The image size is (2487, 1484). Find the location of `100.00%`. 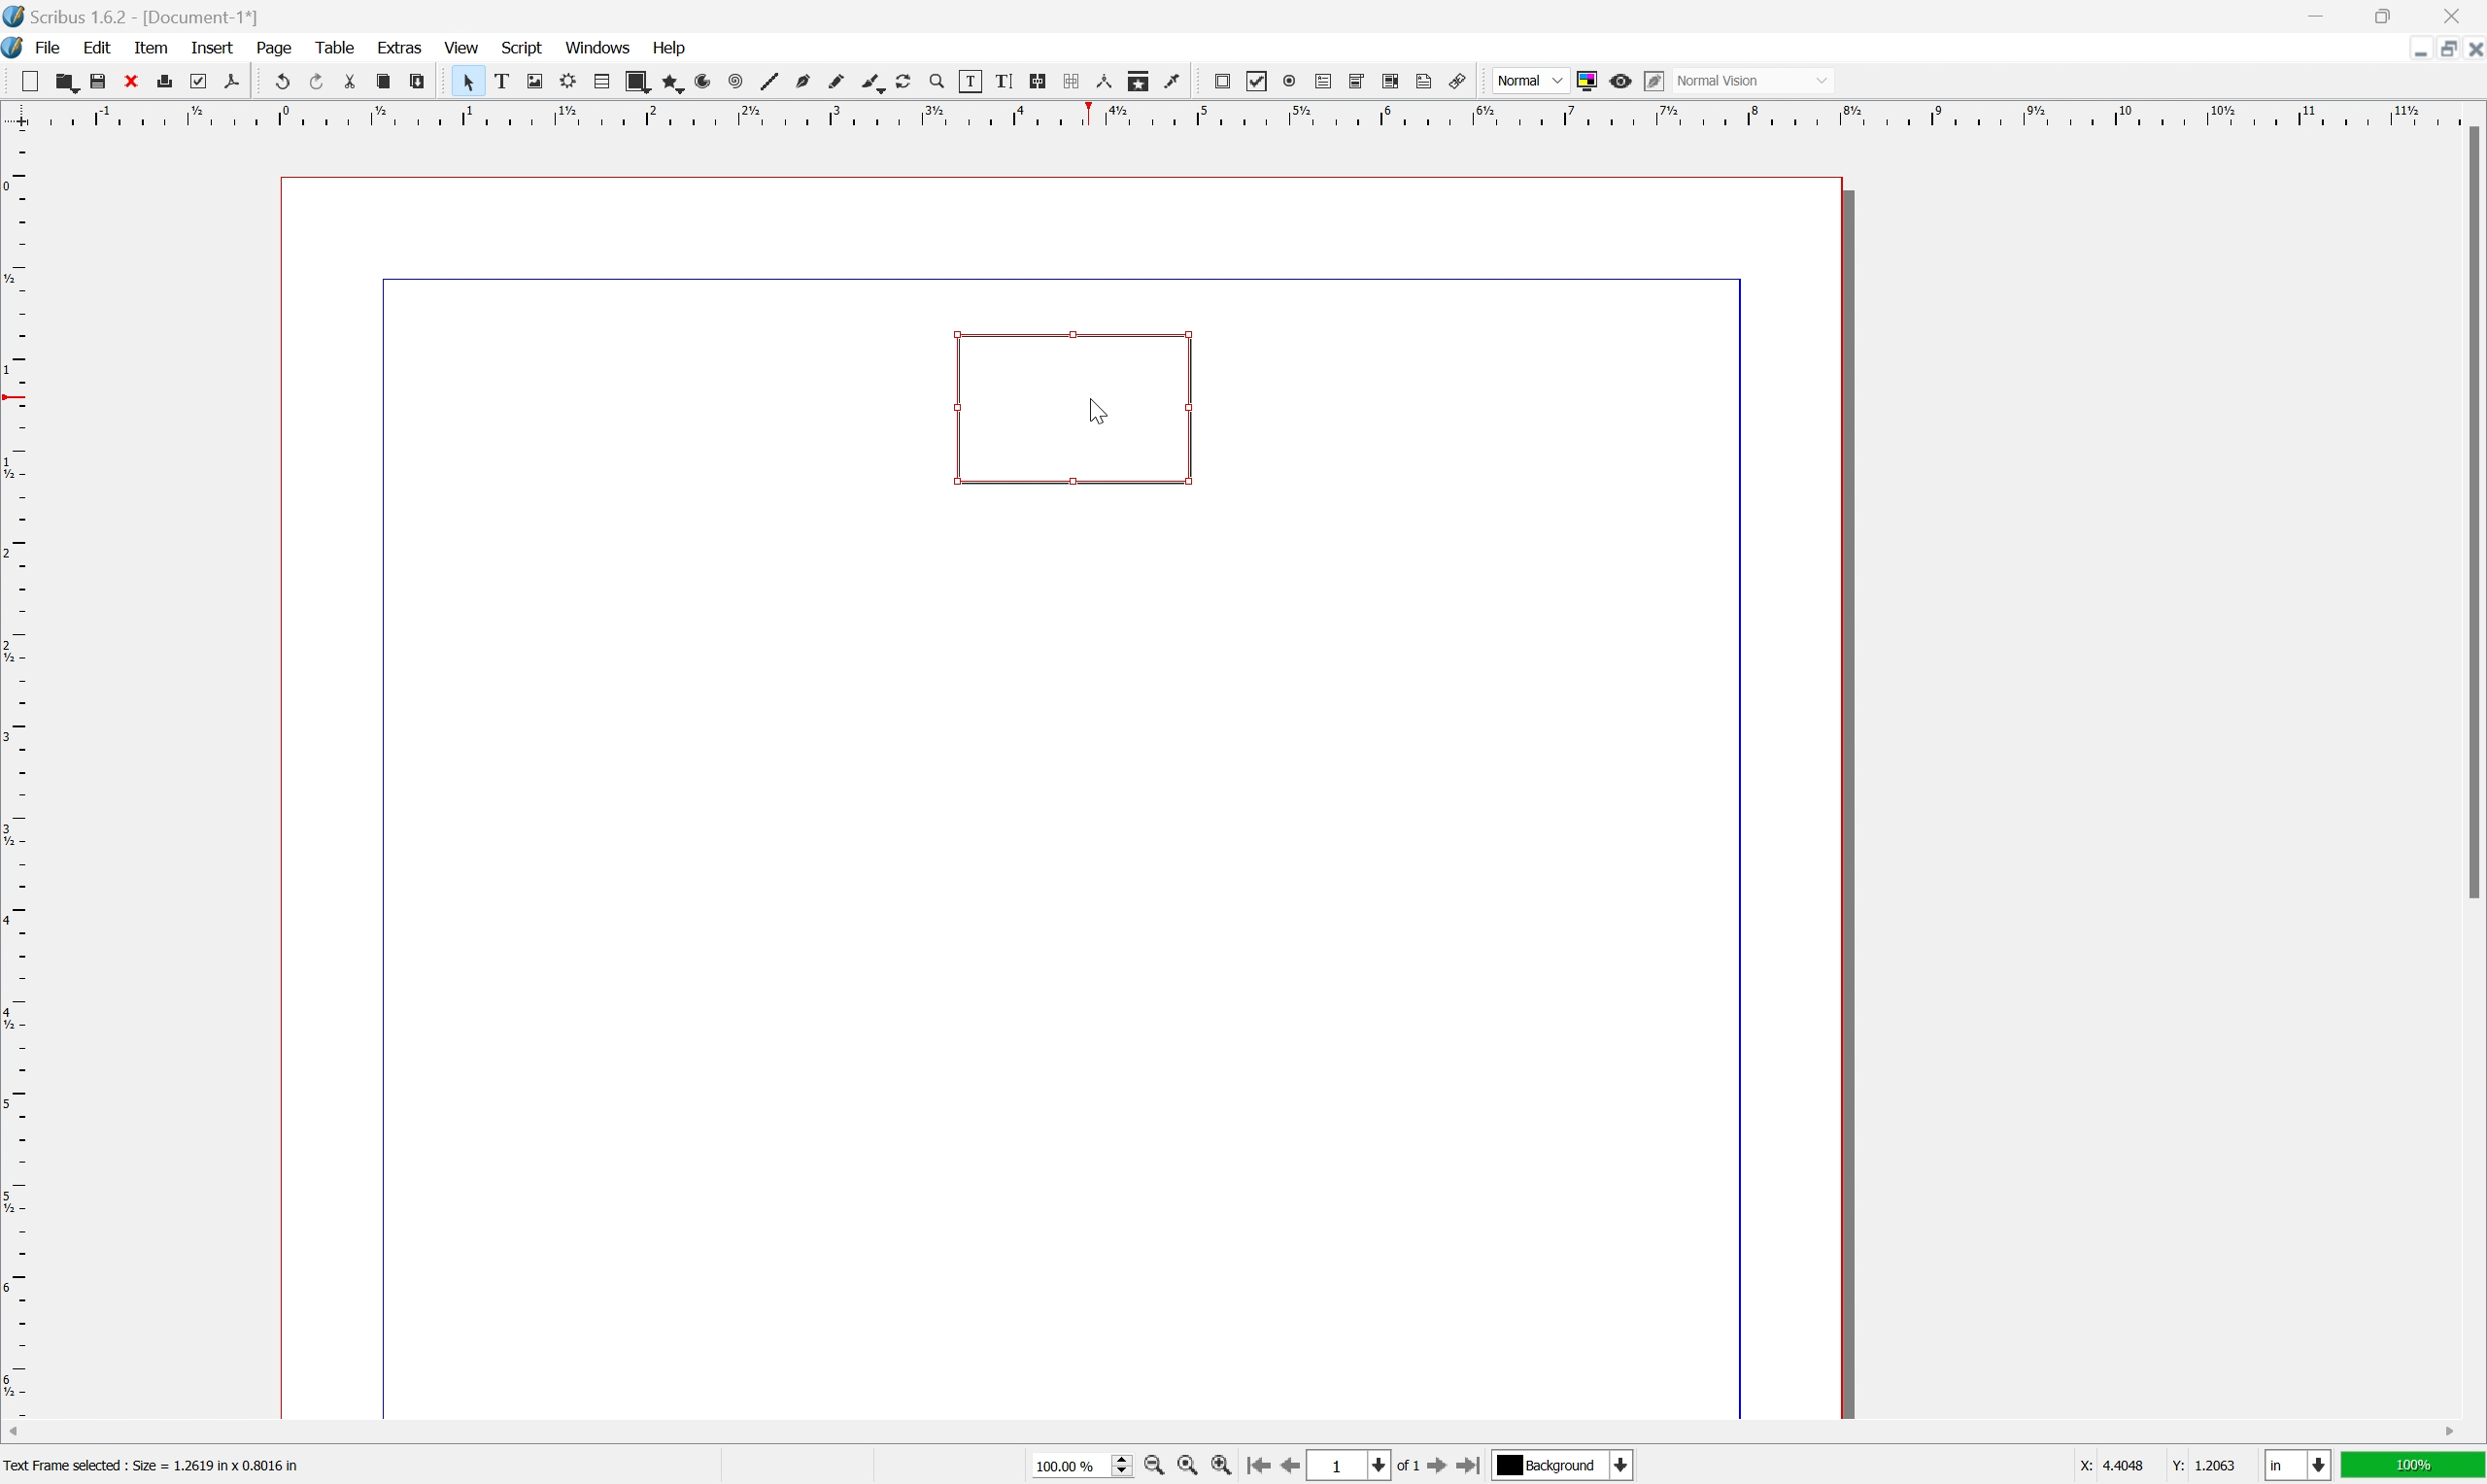

100.00% is located at coordinates (1082, 1468).